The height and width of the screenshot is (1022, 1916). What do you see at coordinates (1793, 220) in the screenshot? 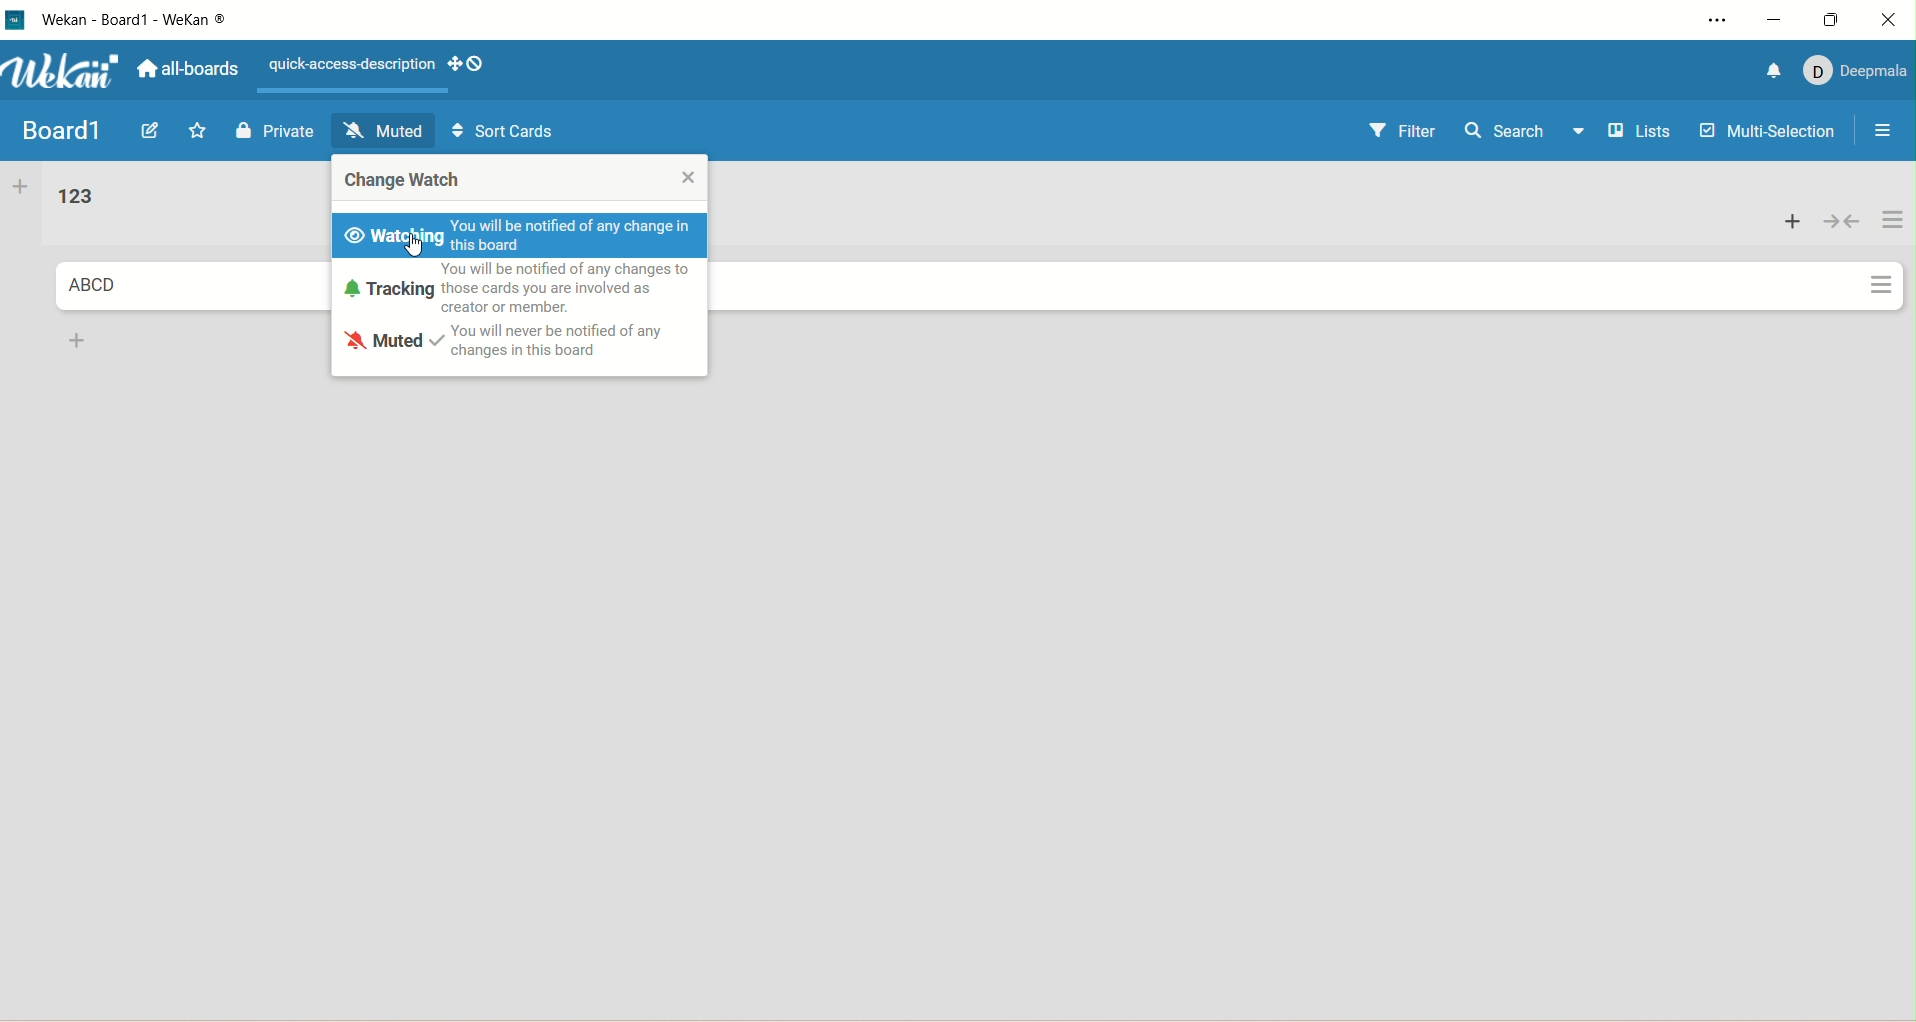
I see `add` at bounding box center [1793, 220].